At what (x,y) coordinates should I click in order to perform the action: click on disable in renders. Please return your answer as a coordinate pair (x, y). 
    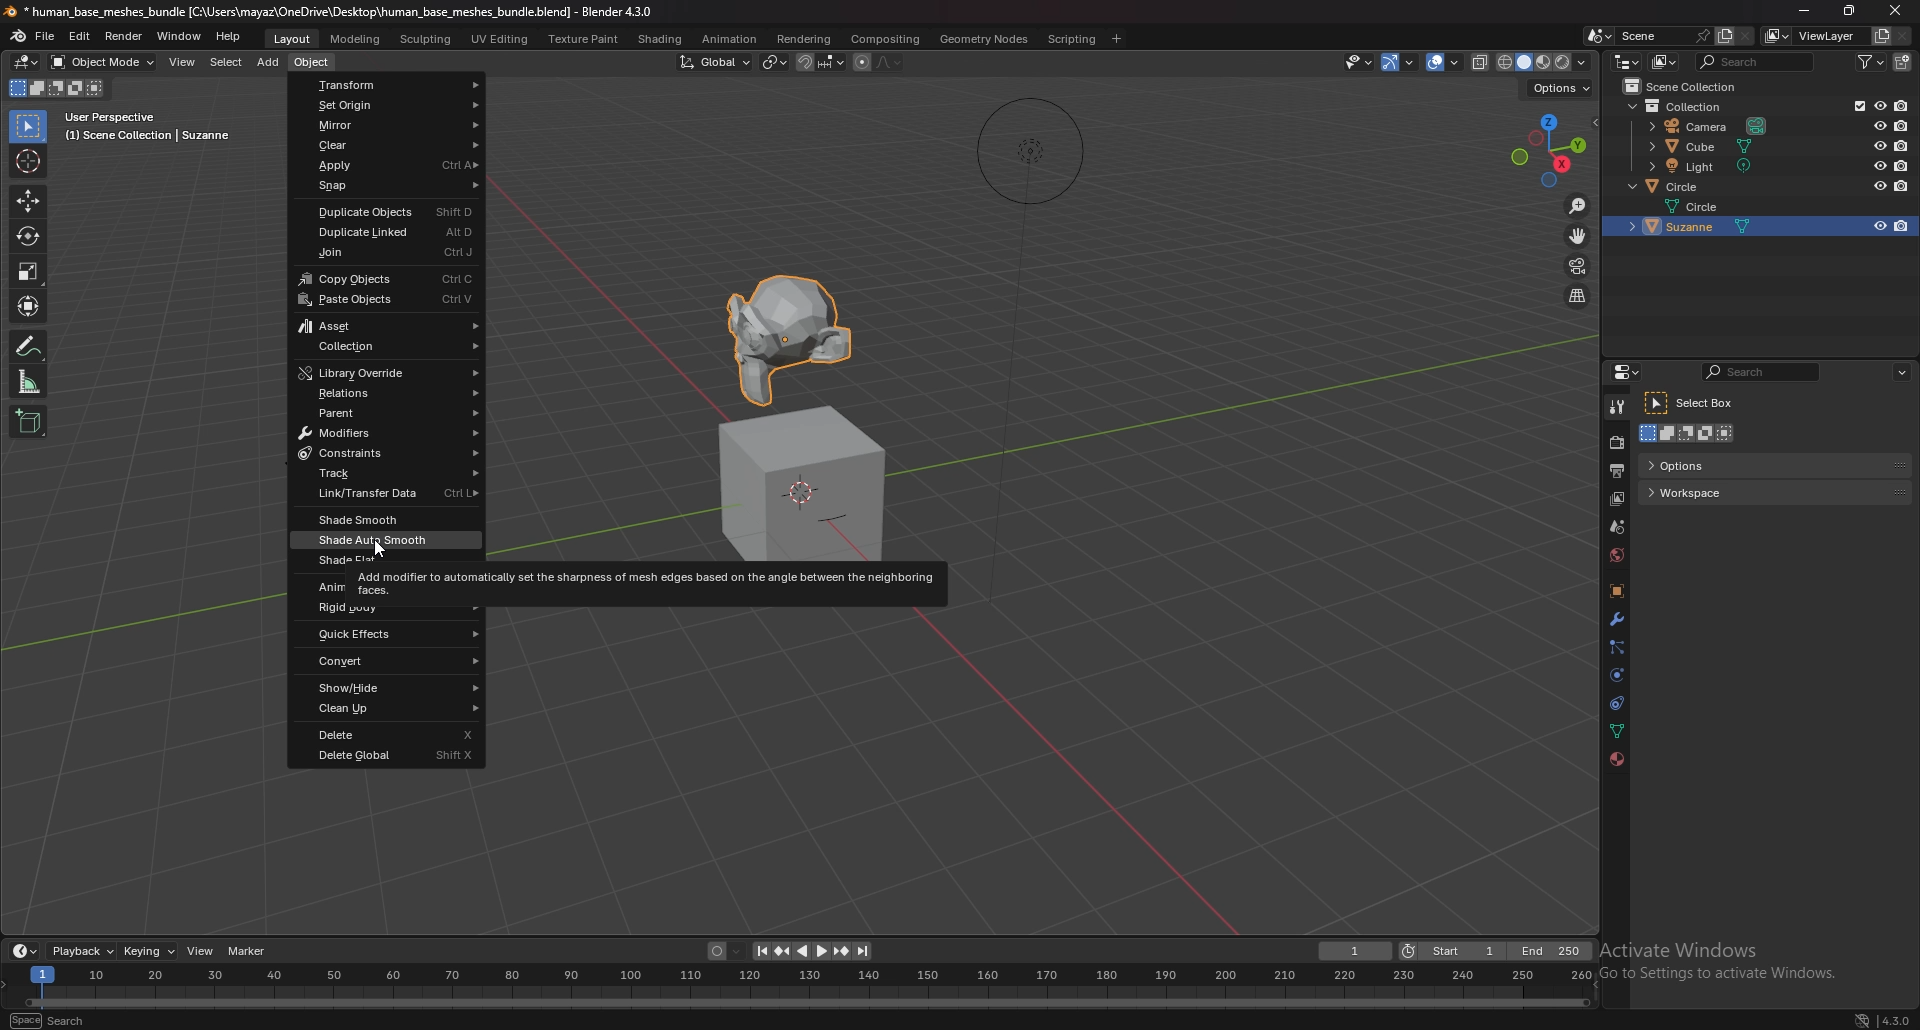
    Looking at the image, I should click on (1900, 186).